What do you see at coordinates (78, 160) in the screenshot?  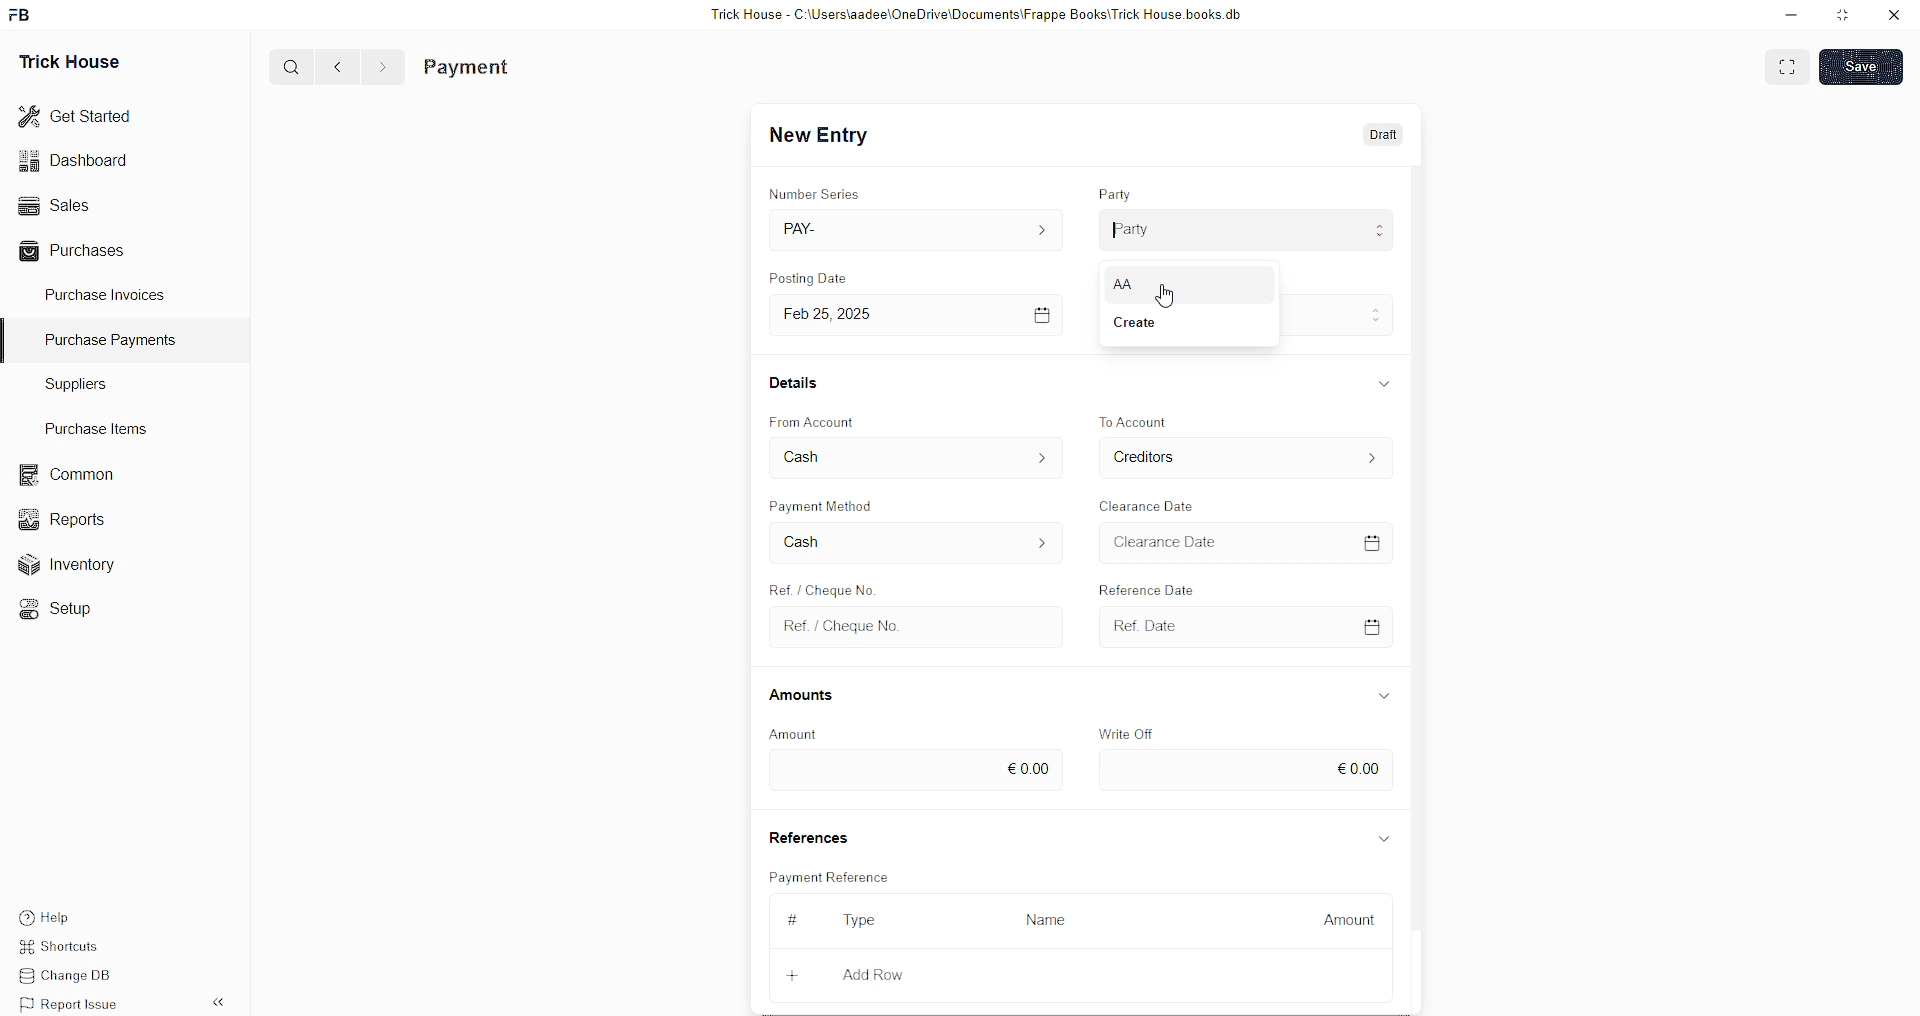 I see `Dashboard` at bounding box center [78, 160].